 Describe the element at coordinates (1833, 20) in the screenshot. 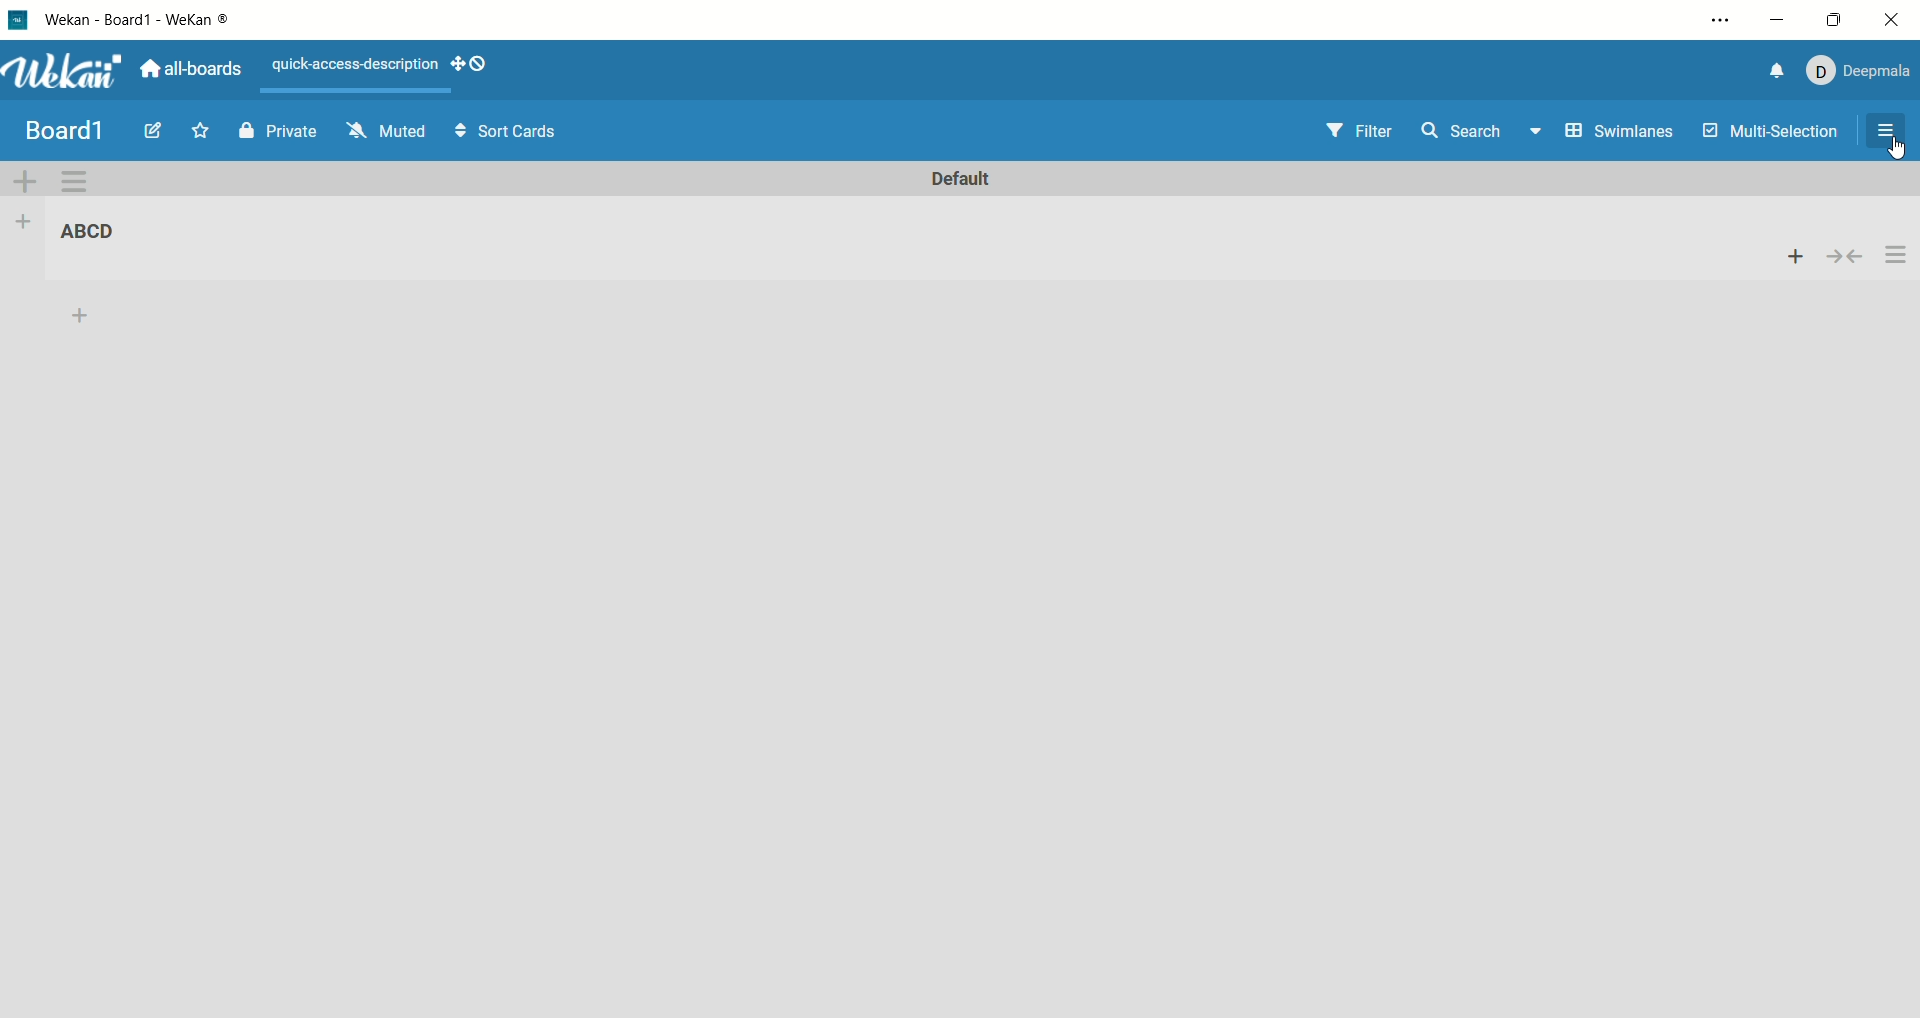

I see `maximize` at that location.